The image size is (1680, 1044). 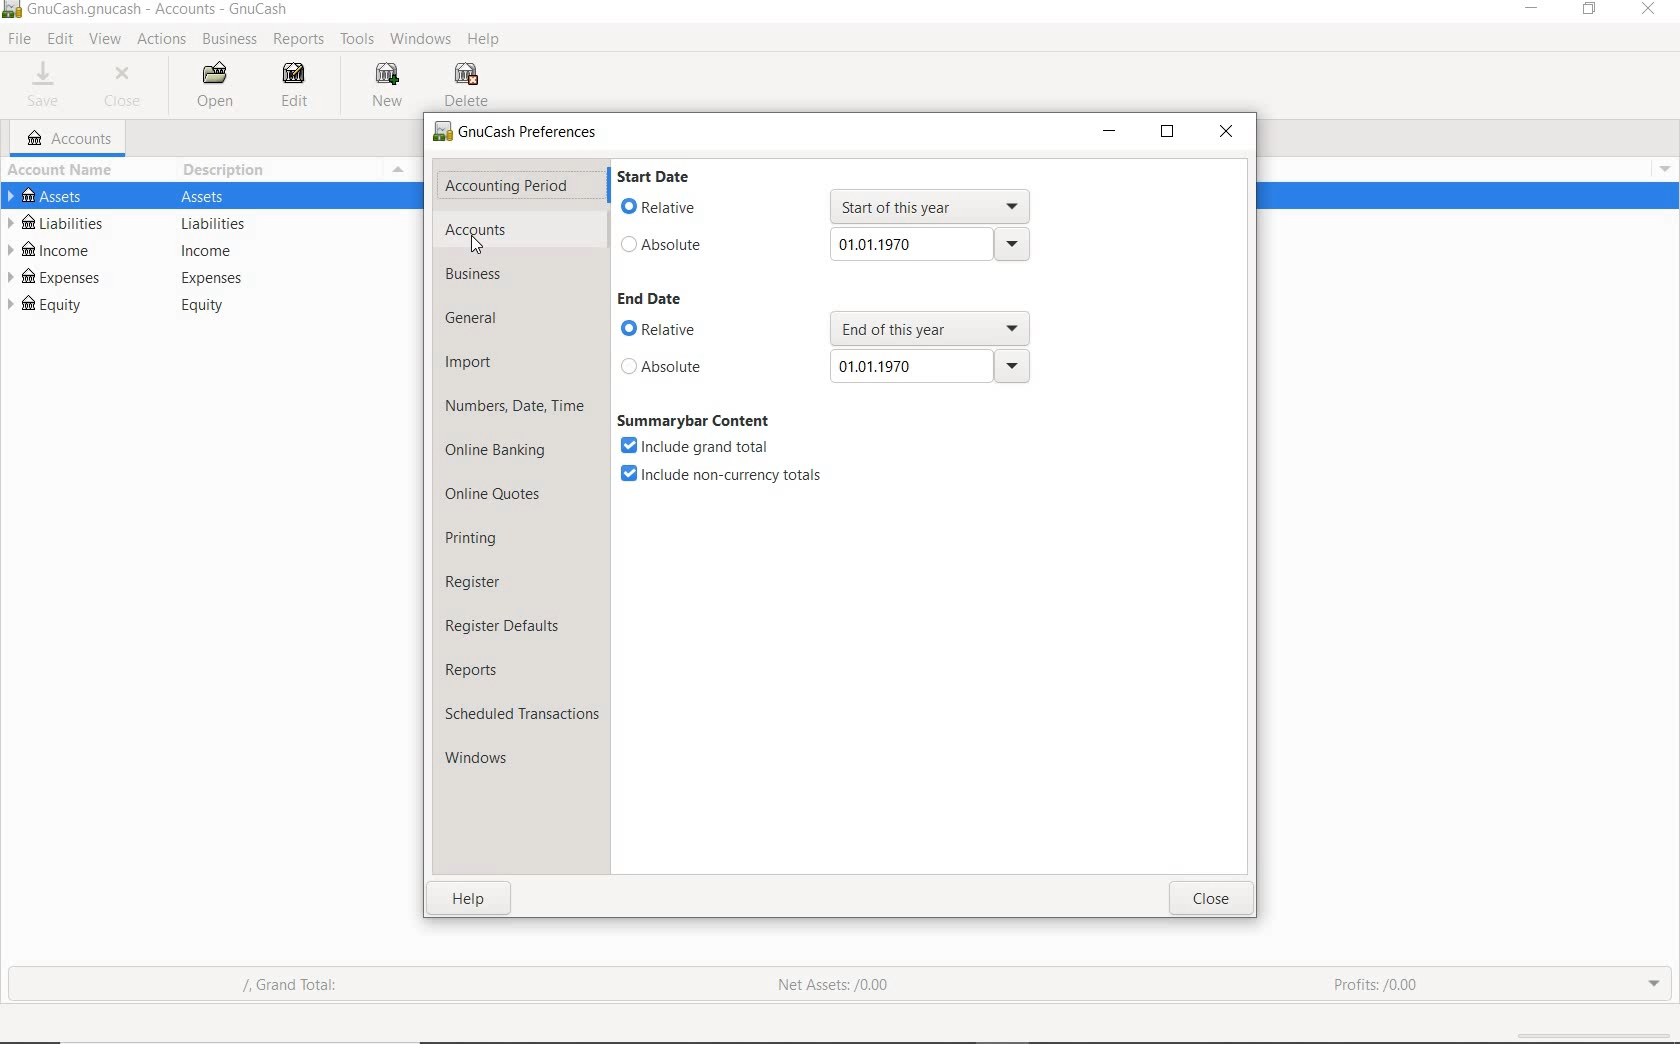 I want to click on DELETE, so click(x=472, y=85).